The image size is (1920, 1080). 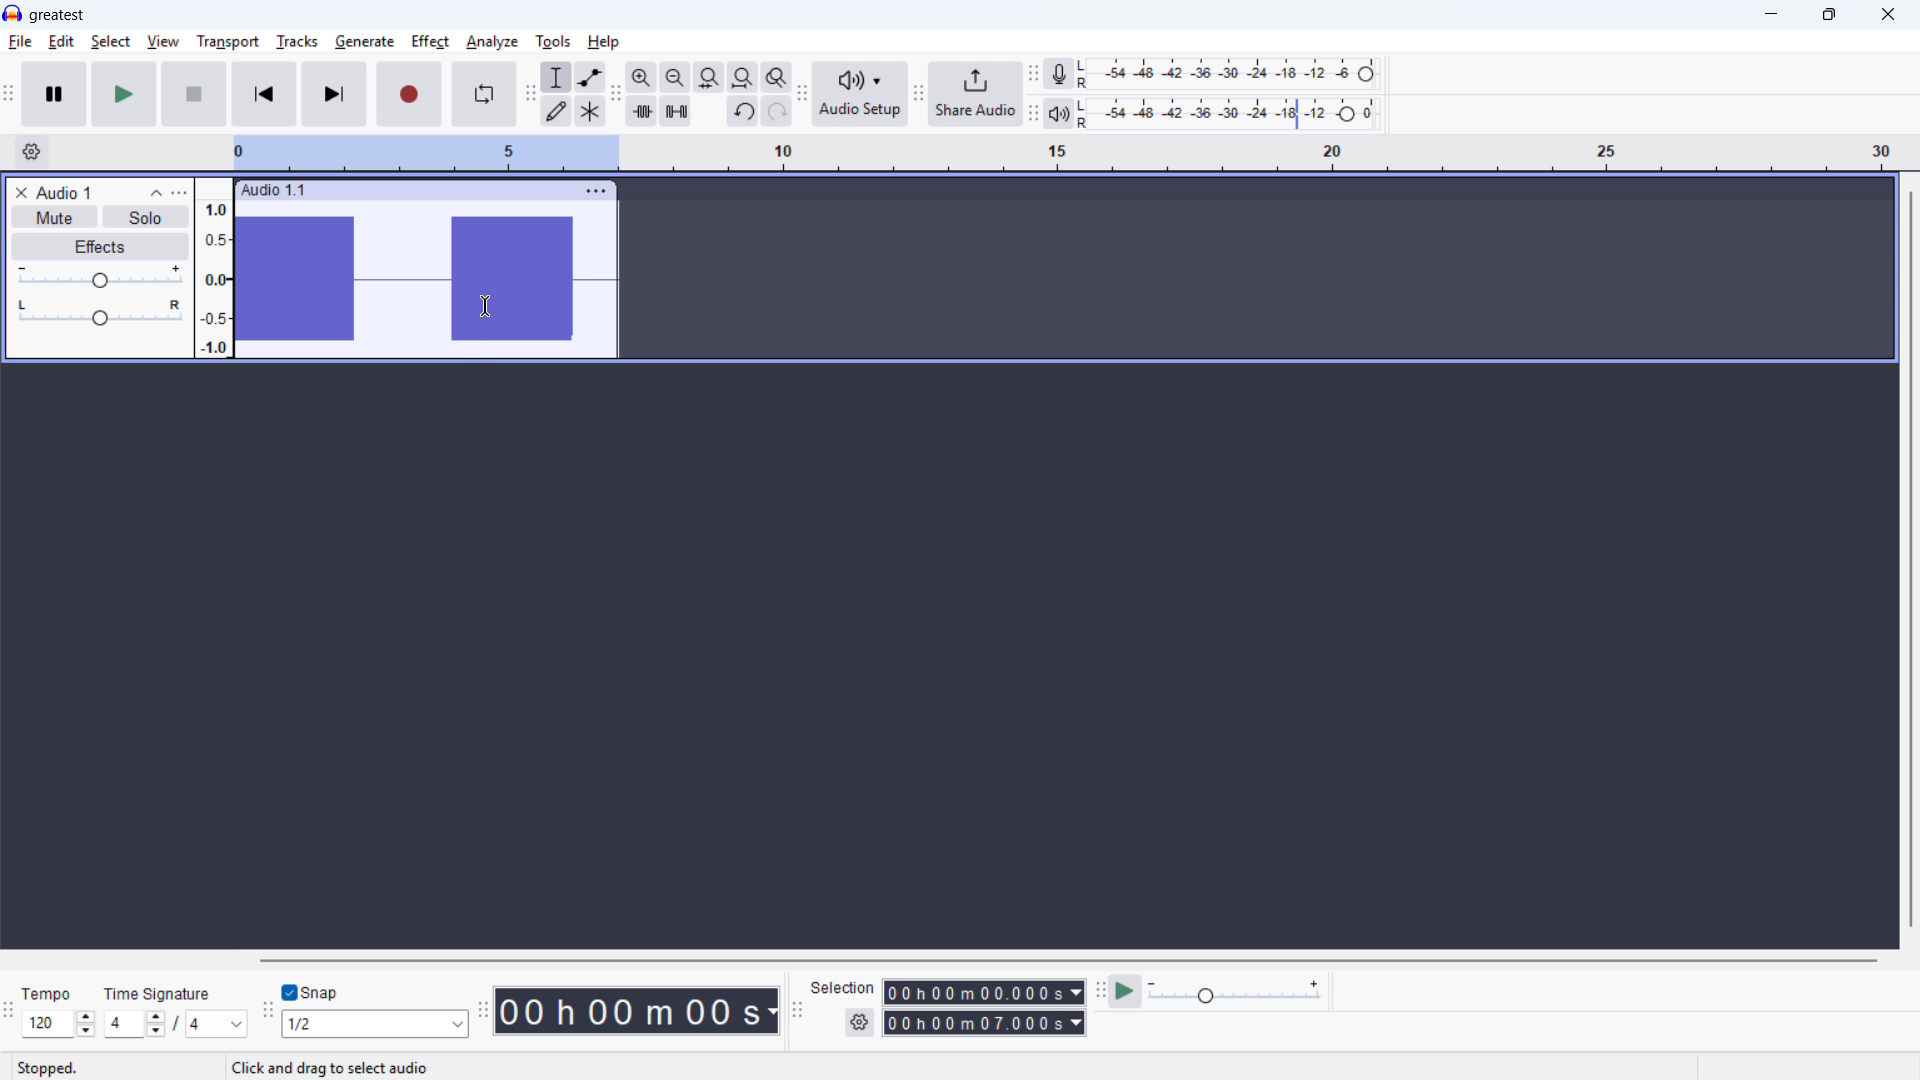 I want to click on Timeline , so click(x=1065, y=154).